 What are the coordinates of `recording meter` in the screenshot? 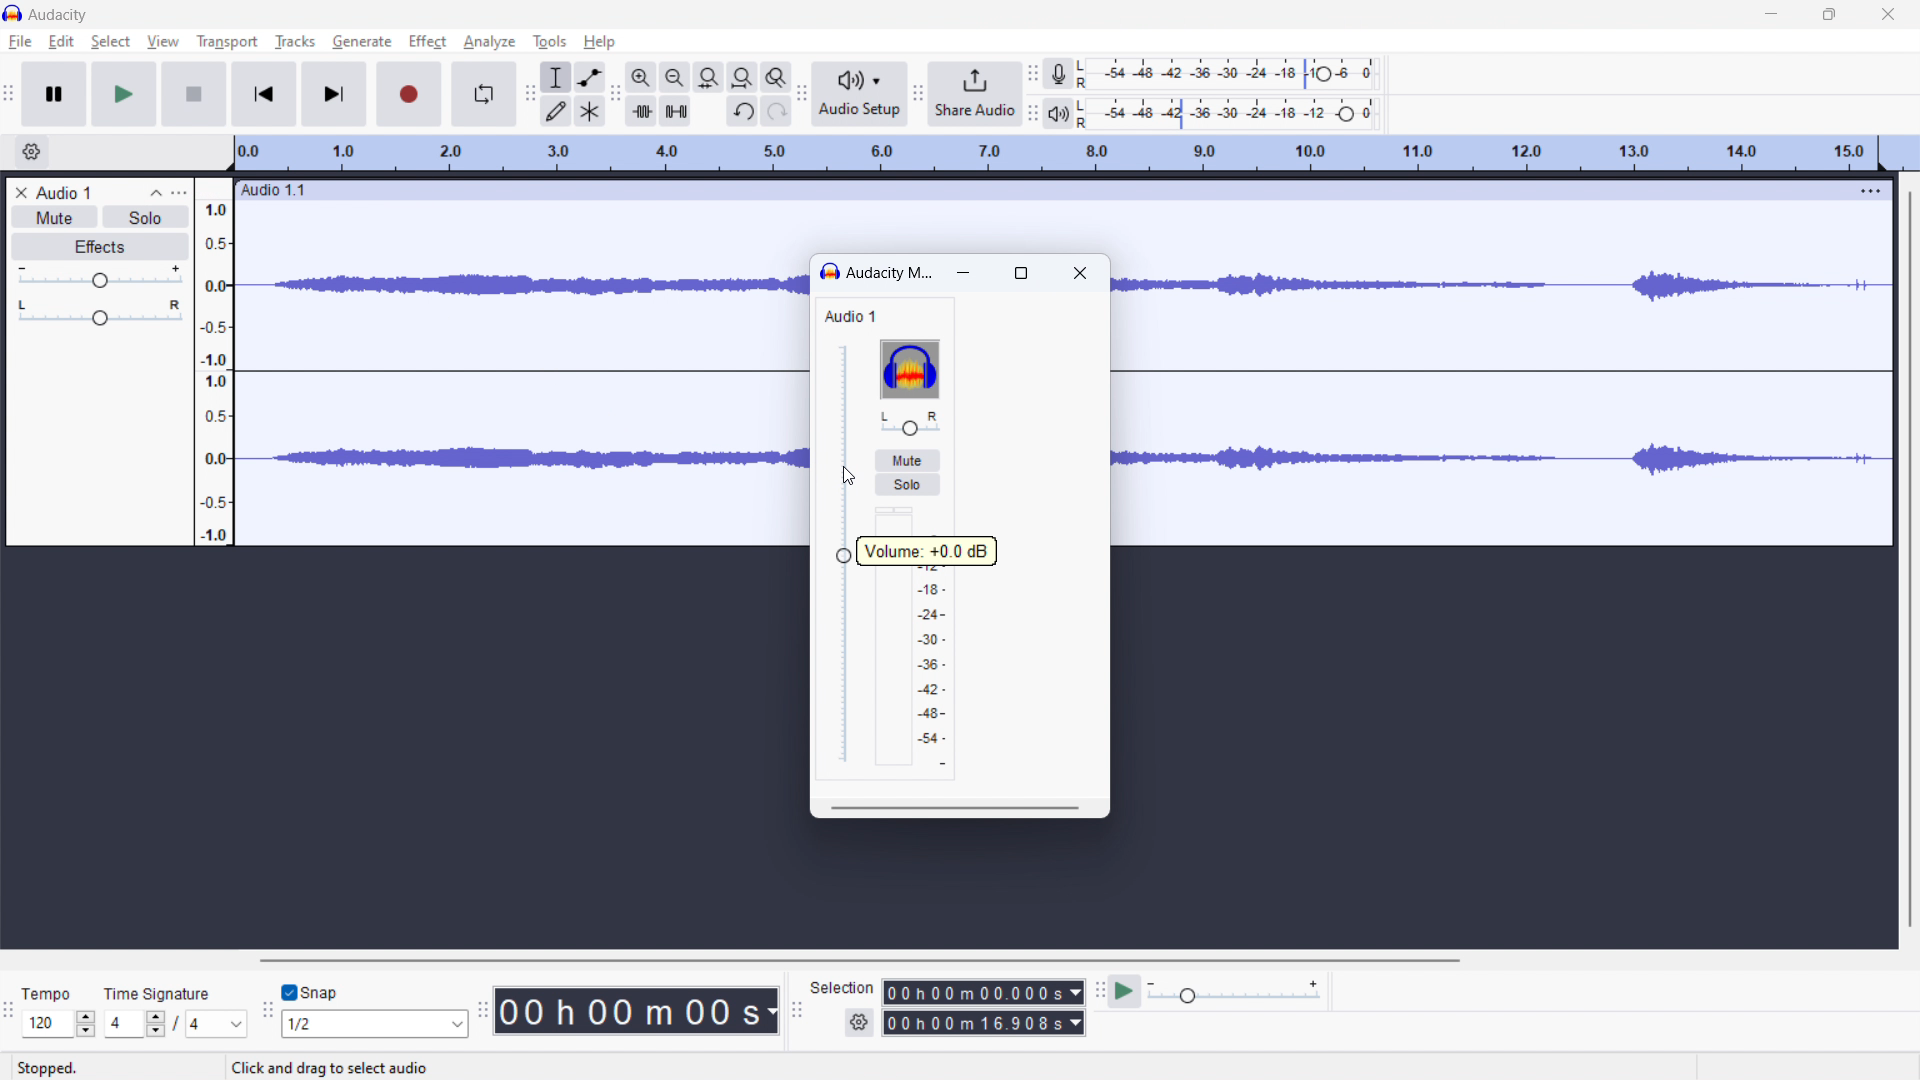 It's located at (1059, 75).